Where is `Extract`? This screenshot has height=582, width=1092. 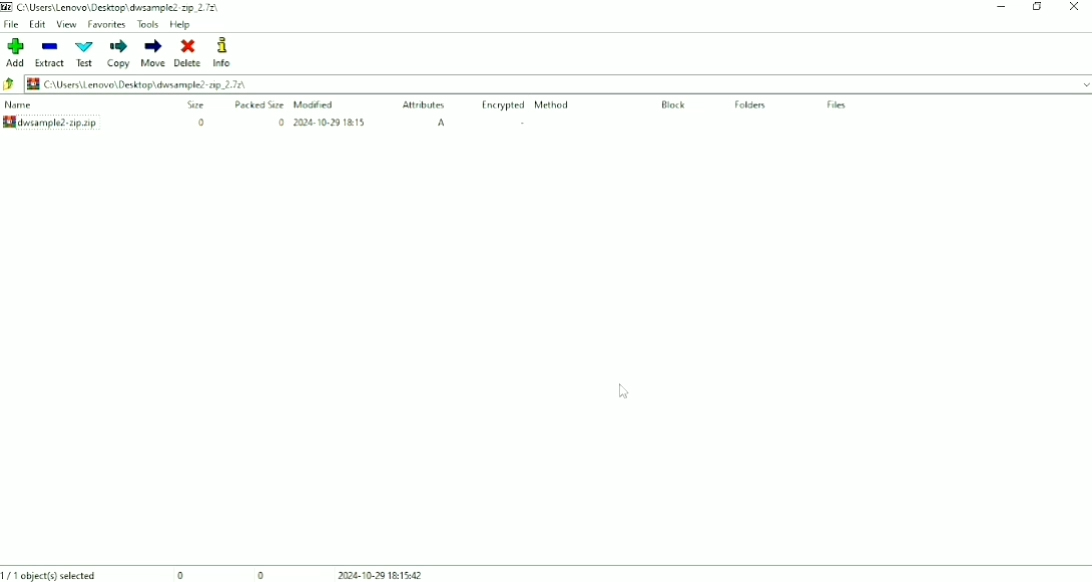
Extract is located at coordinates (51, 53).